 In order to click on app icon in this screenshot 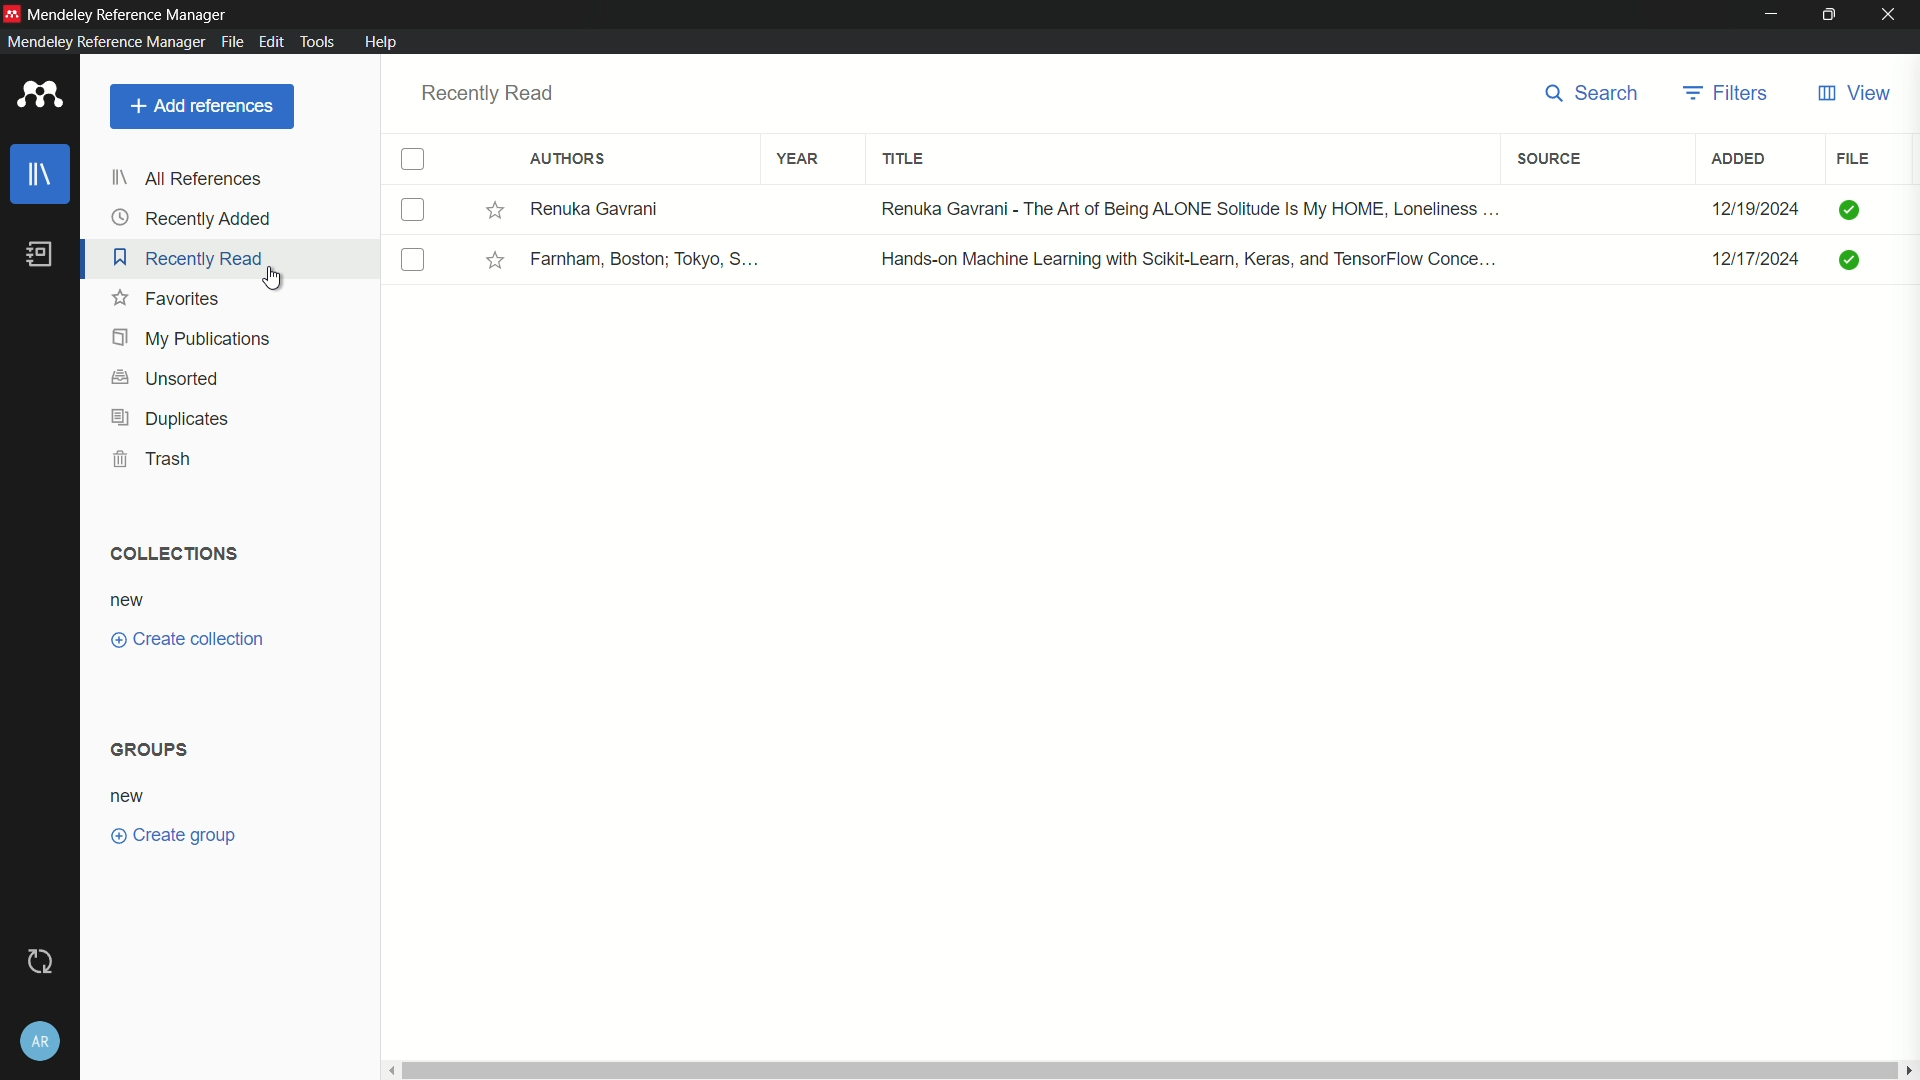, I will do `click(12, 12)`.